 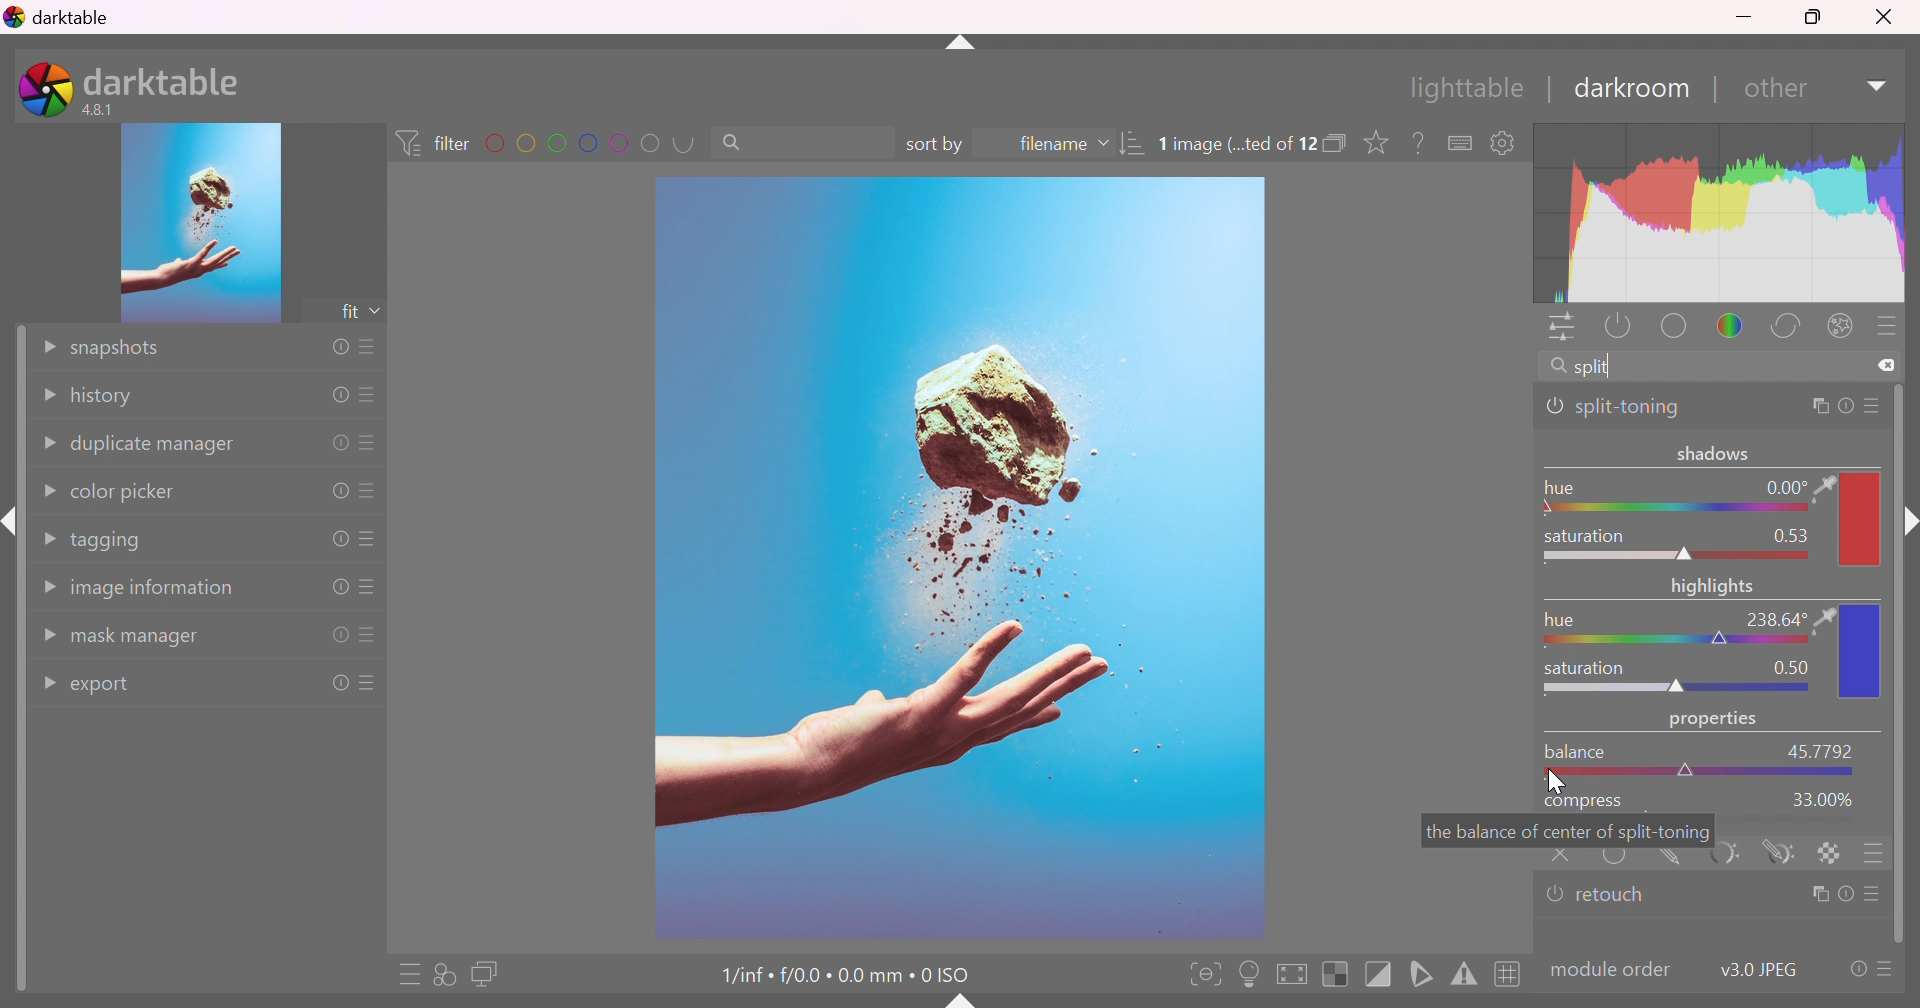 What do you see at coordinates (1205, 972) in the screenshot?
I see `toggle focus-peaking mode` at bounding box center [1205, 972].